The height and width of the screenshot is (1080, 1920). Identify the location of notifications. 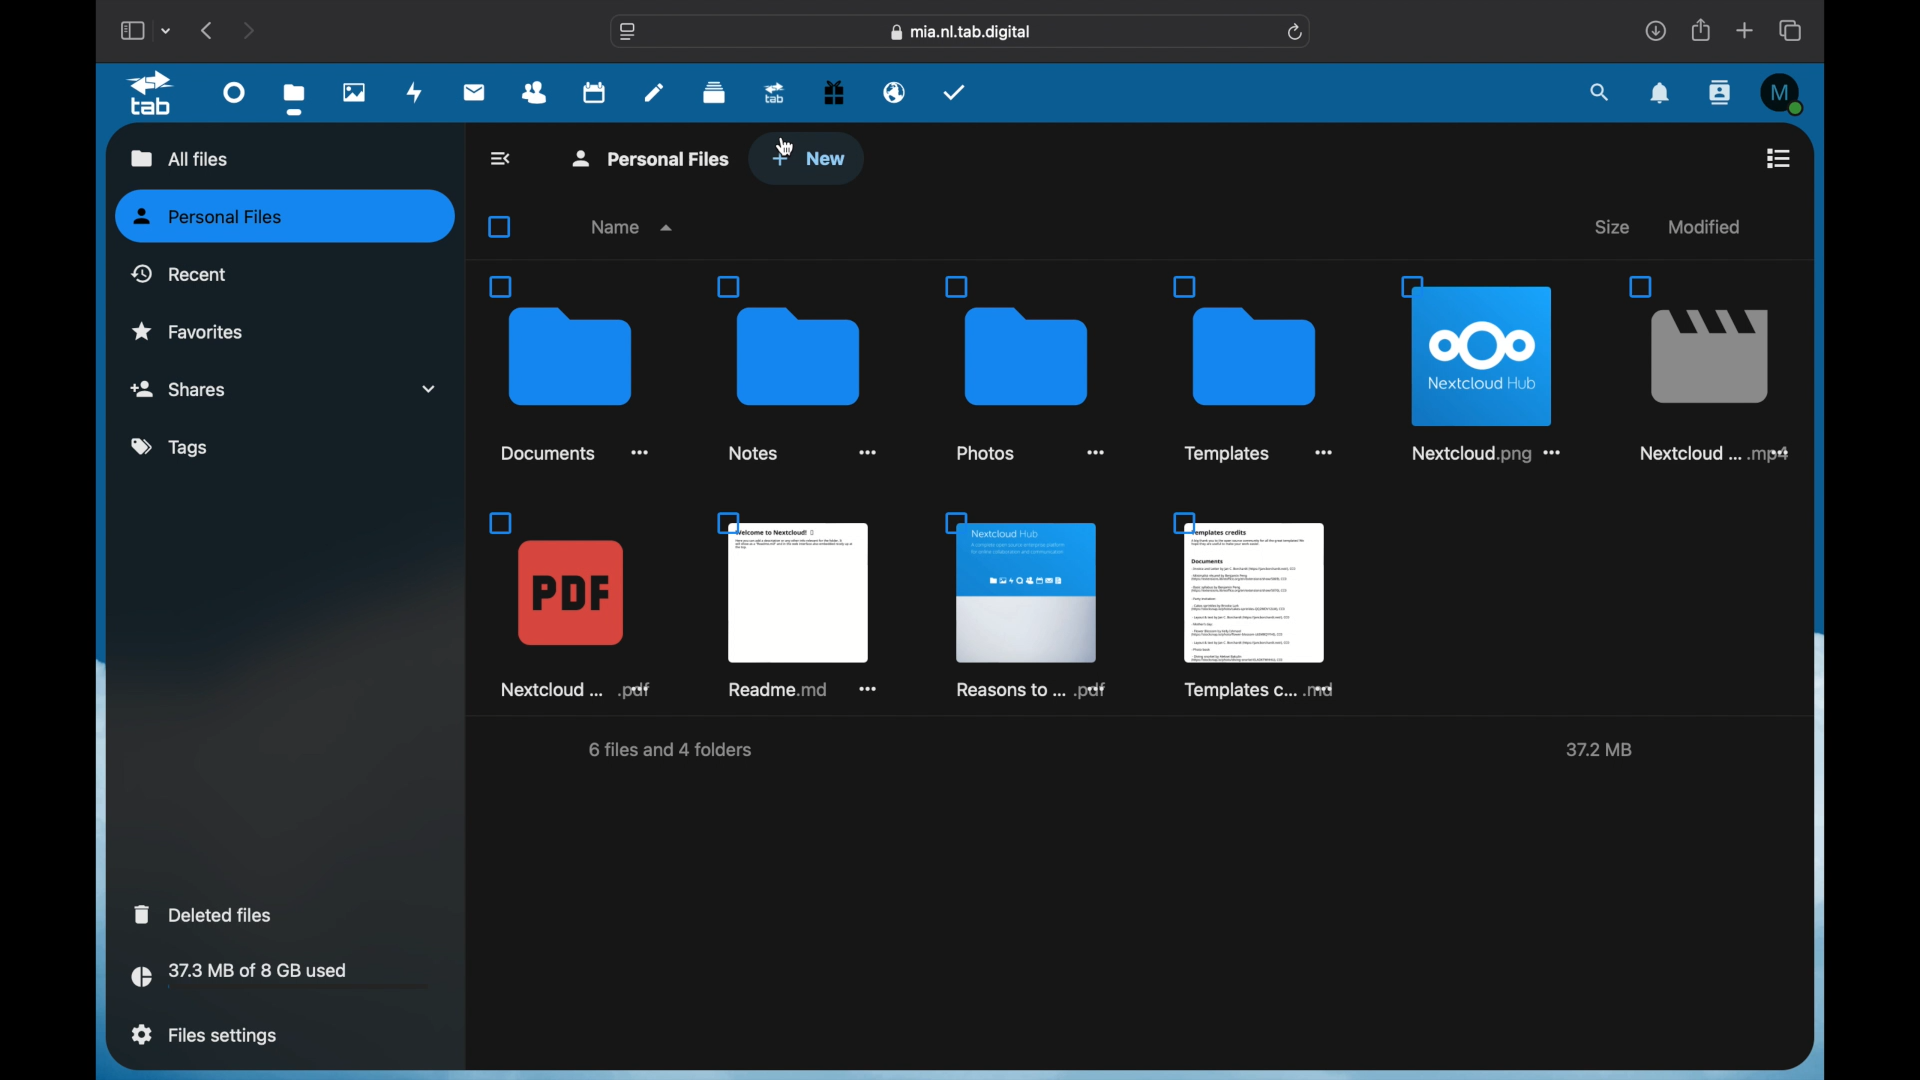
(1661, 94).